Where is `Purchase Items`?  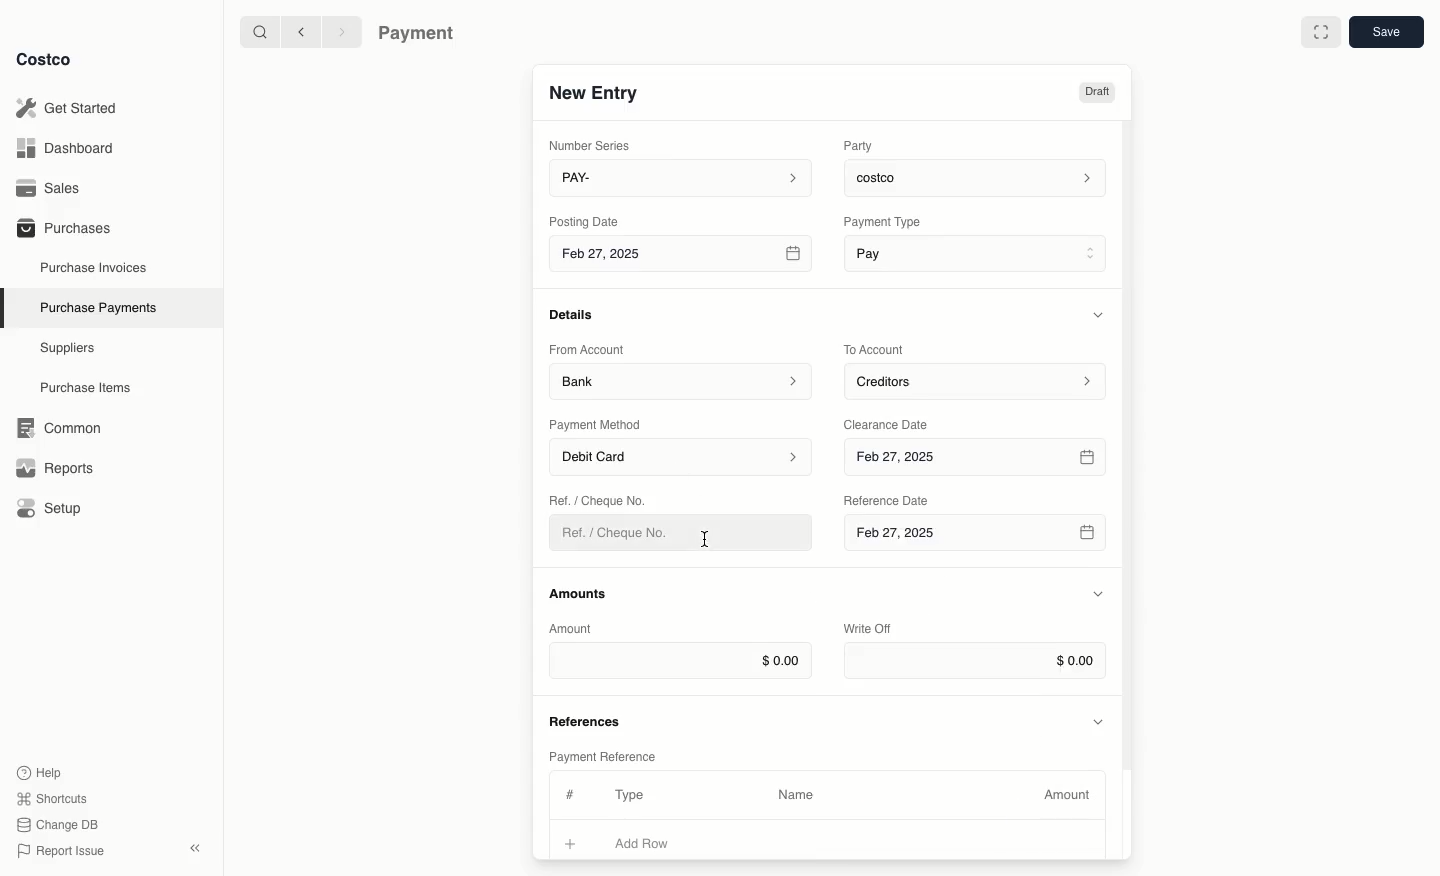
Purchase Items is located at coordinates (88, 388).